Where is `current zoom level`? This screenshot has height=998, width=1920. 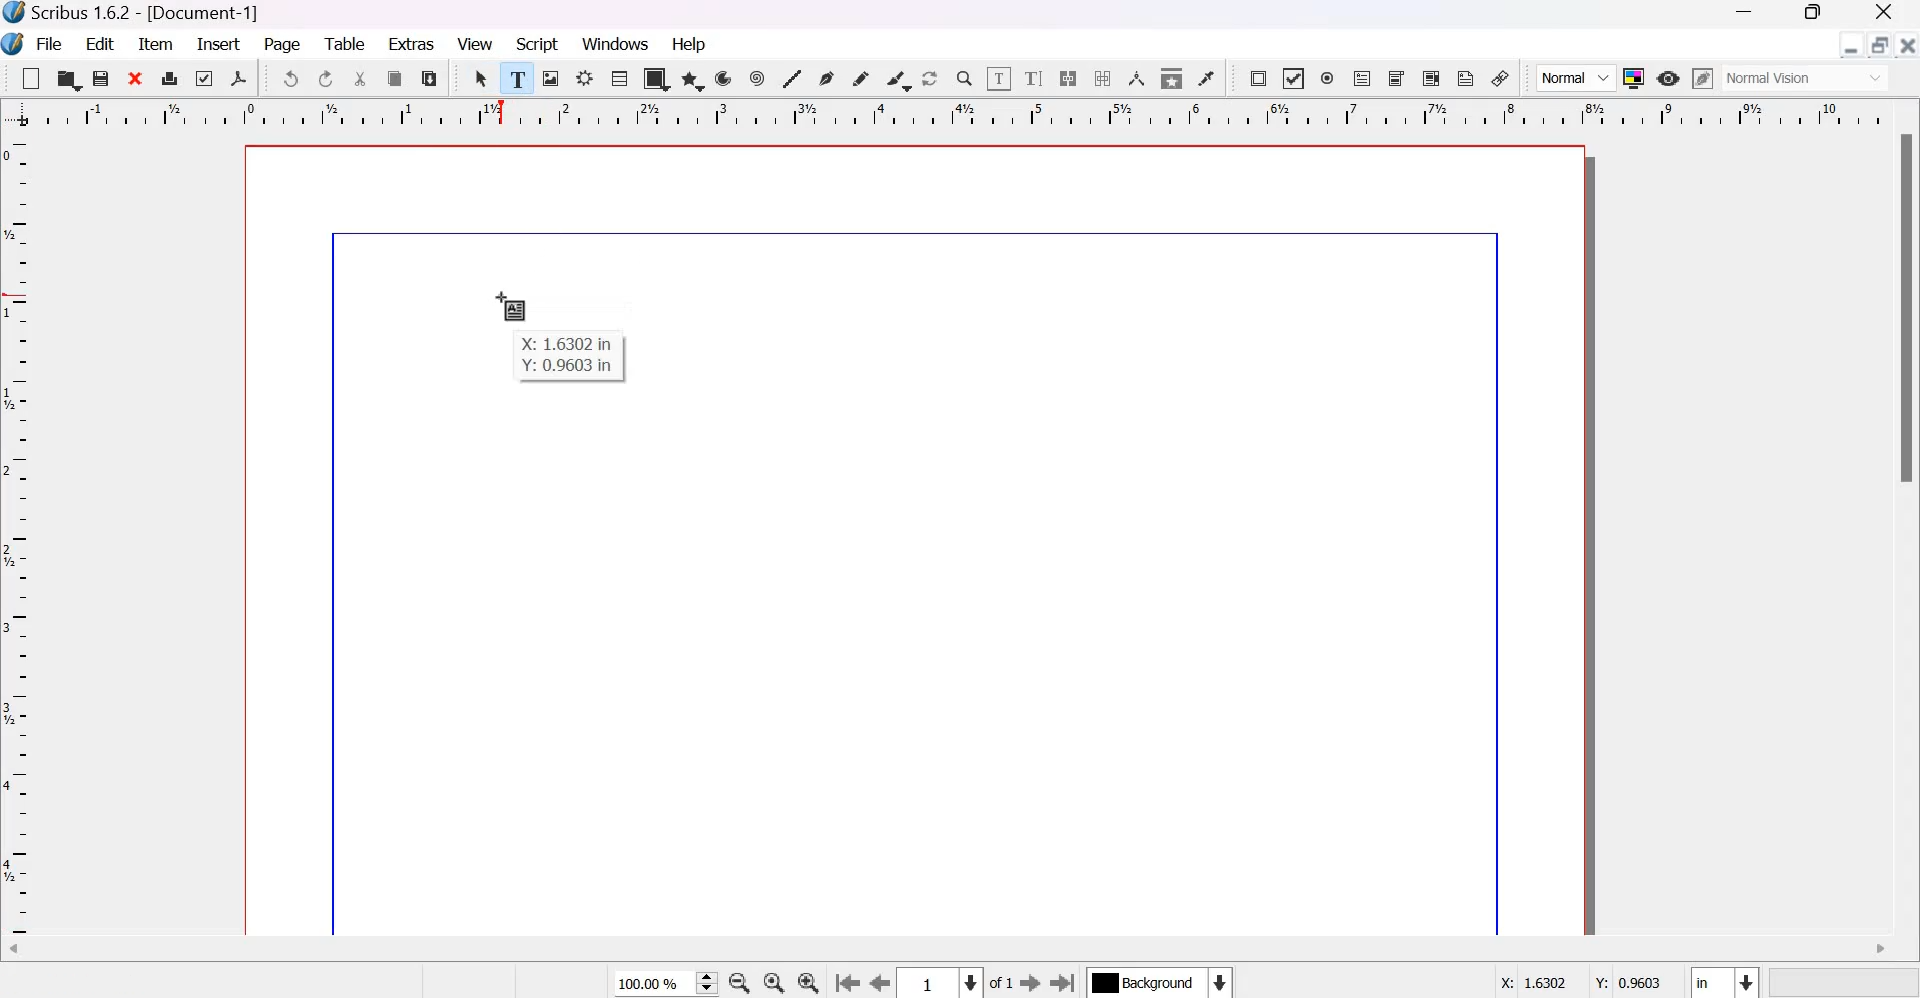
current zoom level is located at coordinates (665, 984).